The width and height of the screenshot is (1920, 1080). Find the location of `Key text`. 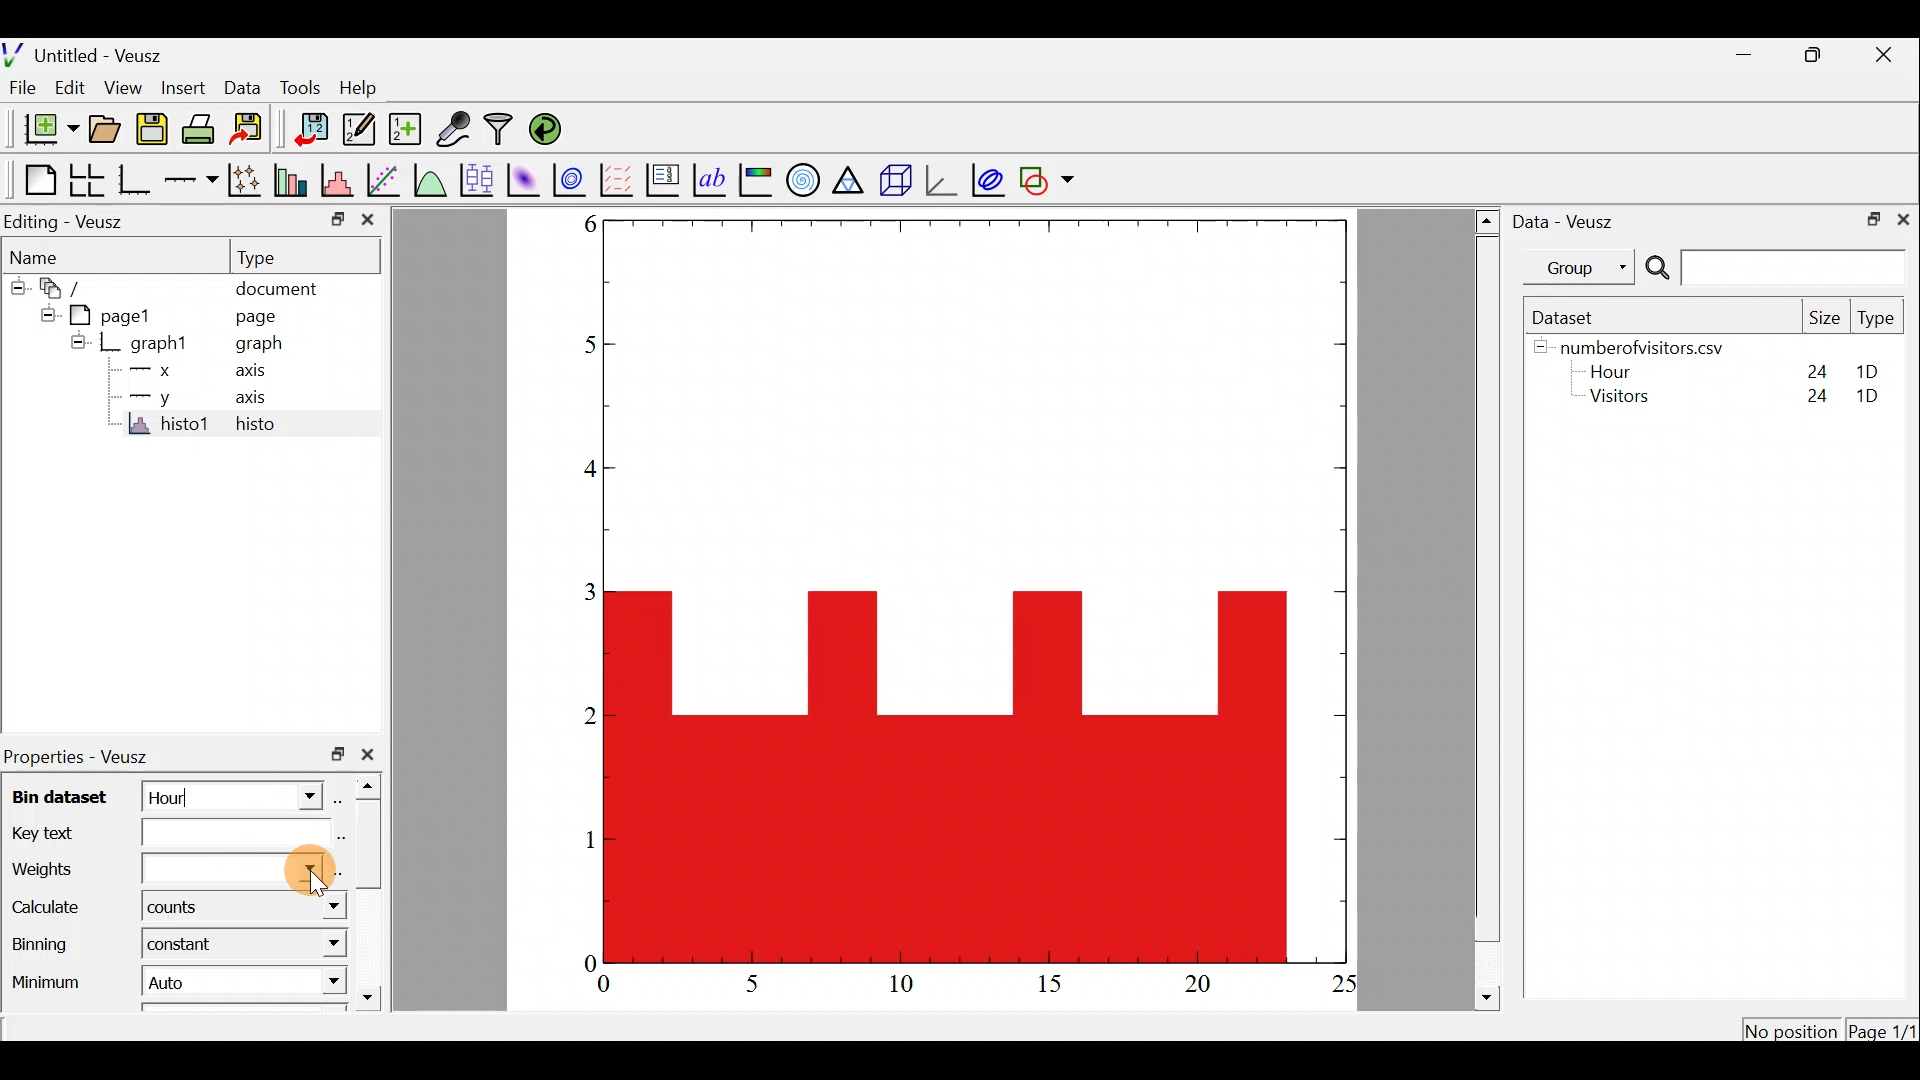

Key text is located at coordinates (162, 835).